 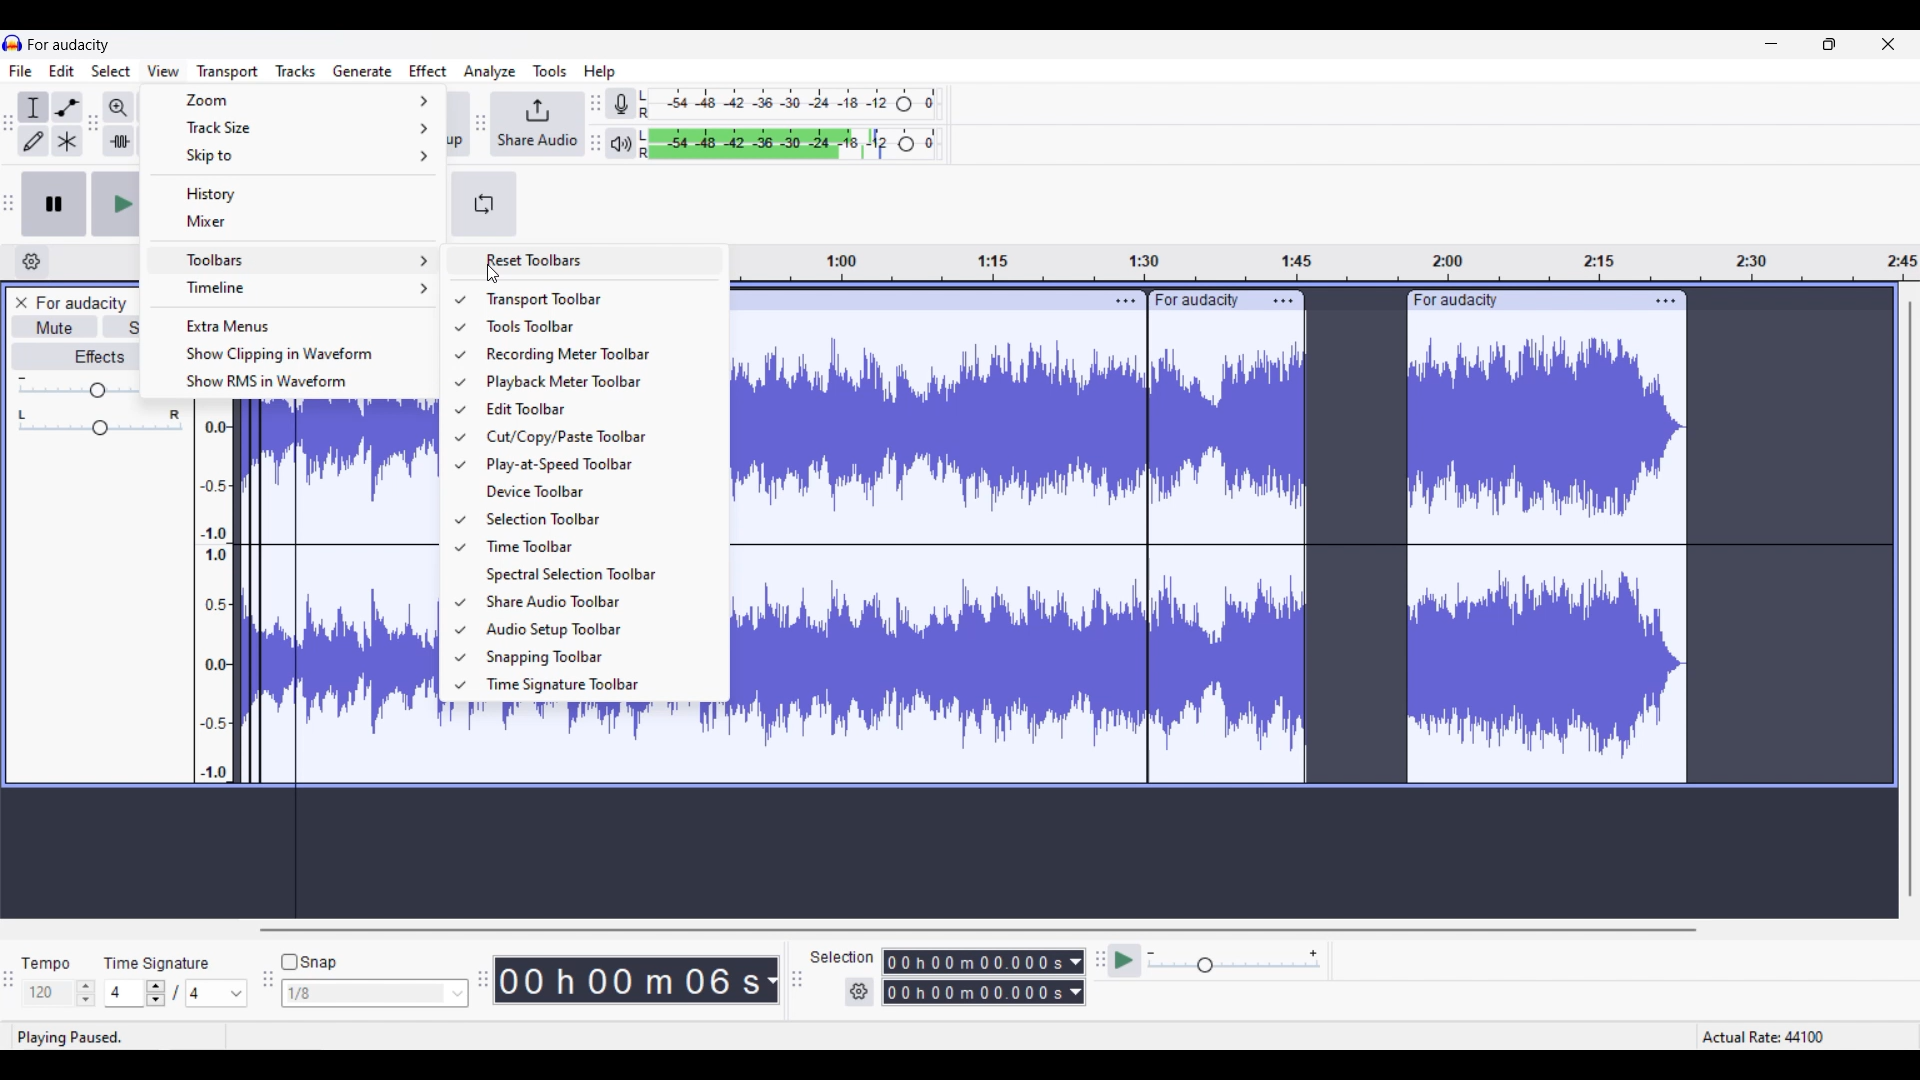 What do you see at coordinates (111, 71) in the screenshot?
I see `Select menu` at bounding box center [111, 71].